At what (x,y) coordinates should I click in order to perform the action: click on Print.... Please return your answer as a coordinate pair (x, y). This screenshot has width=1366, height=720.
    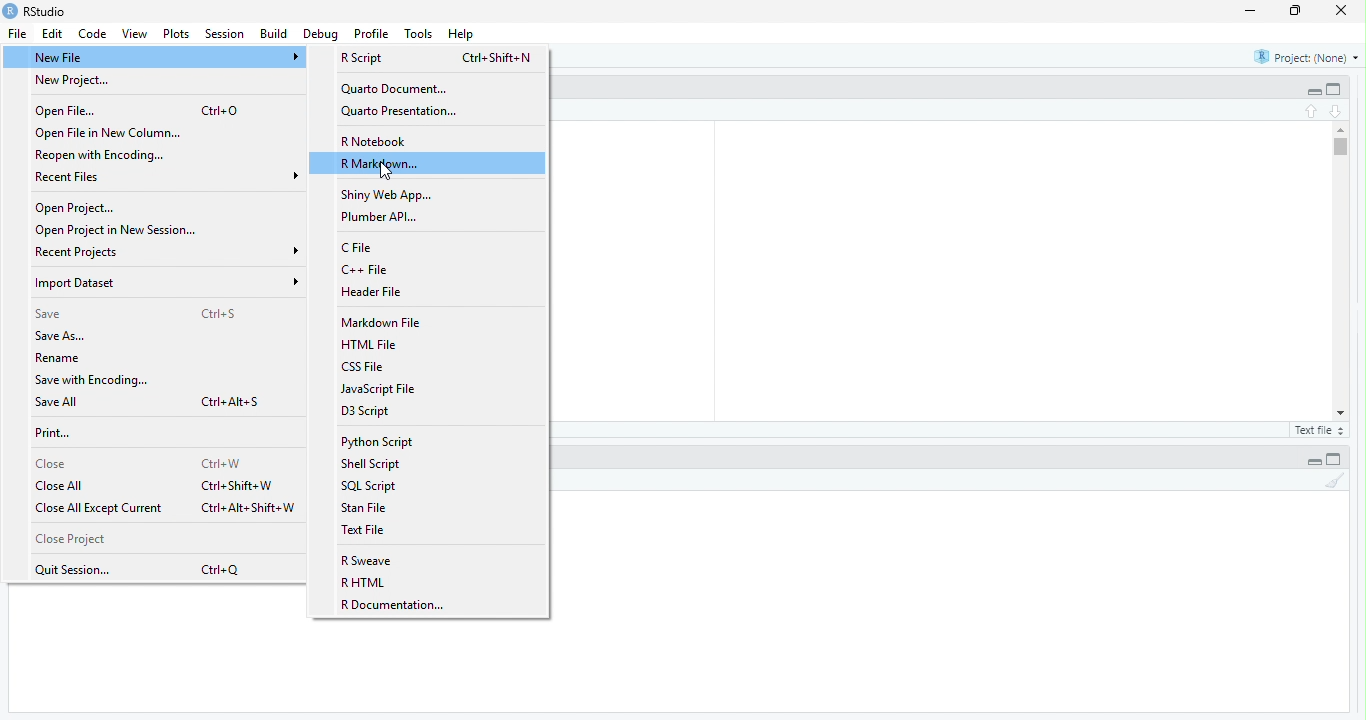
    Looking at the image, I should click on (54, 433).